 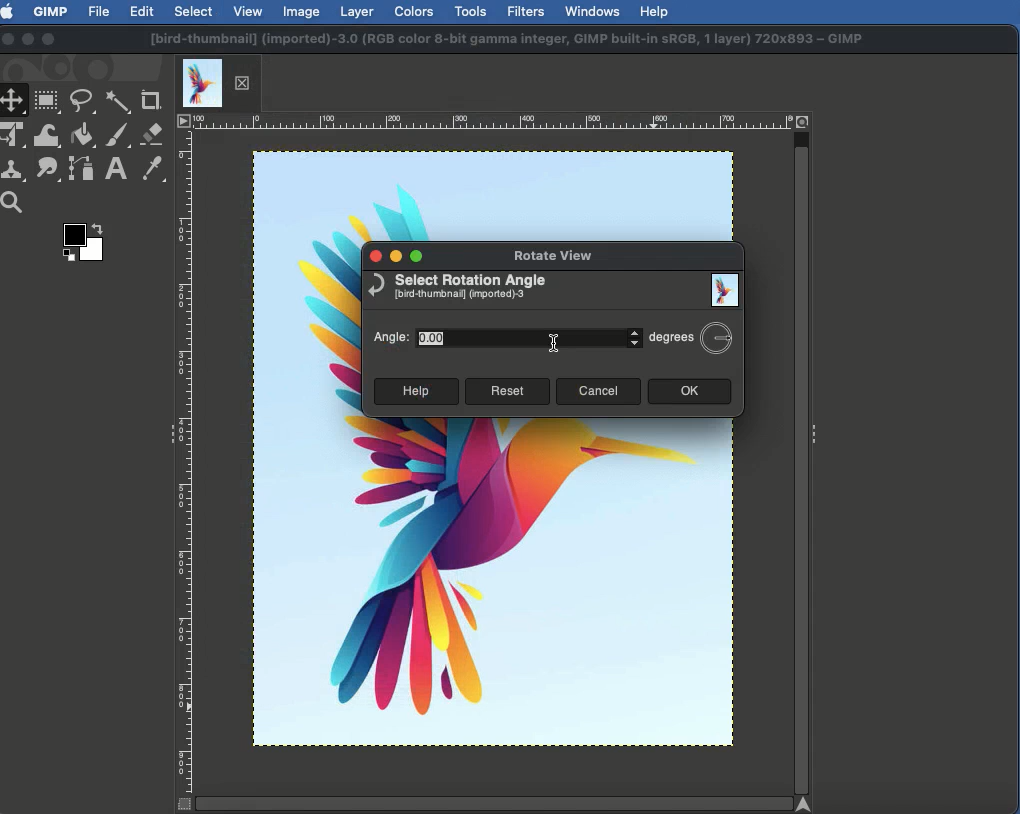 What do you see at coordinates (100, 10) in the screenshot?
I see `File` at bounding box center [100, 10].